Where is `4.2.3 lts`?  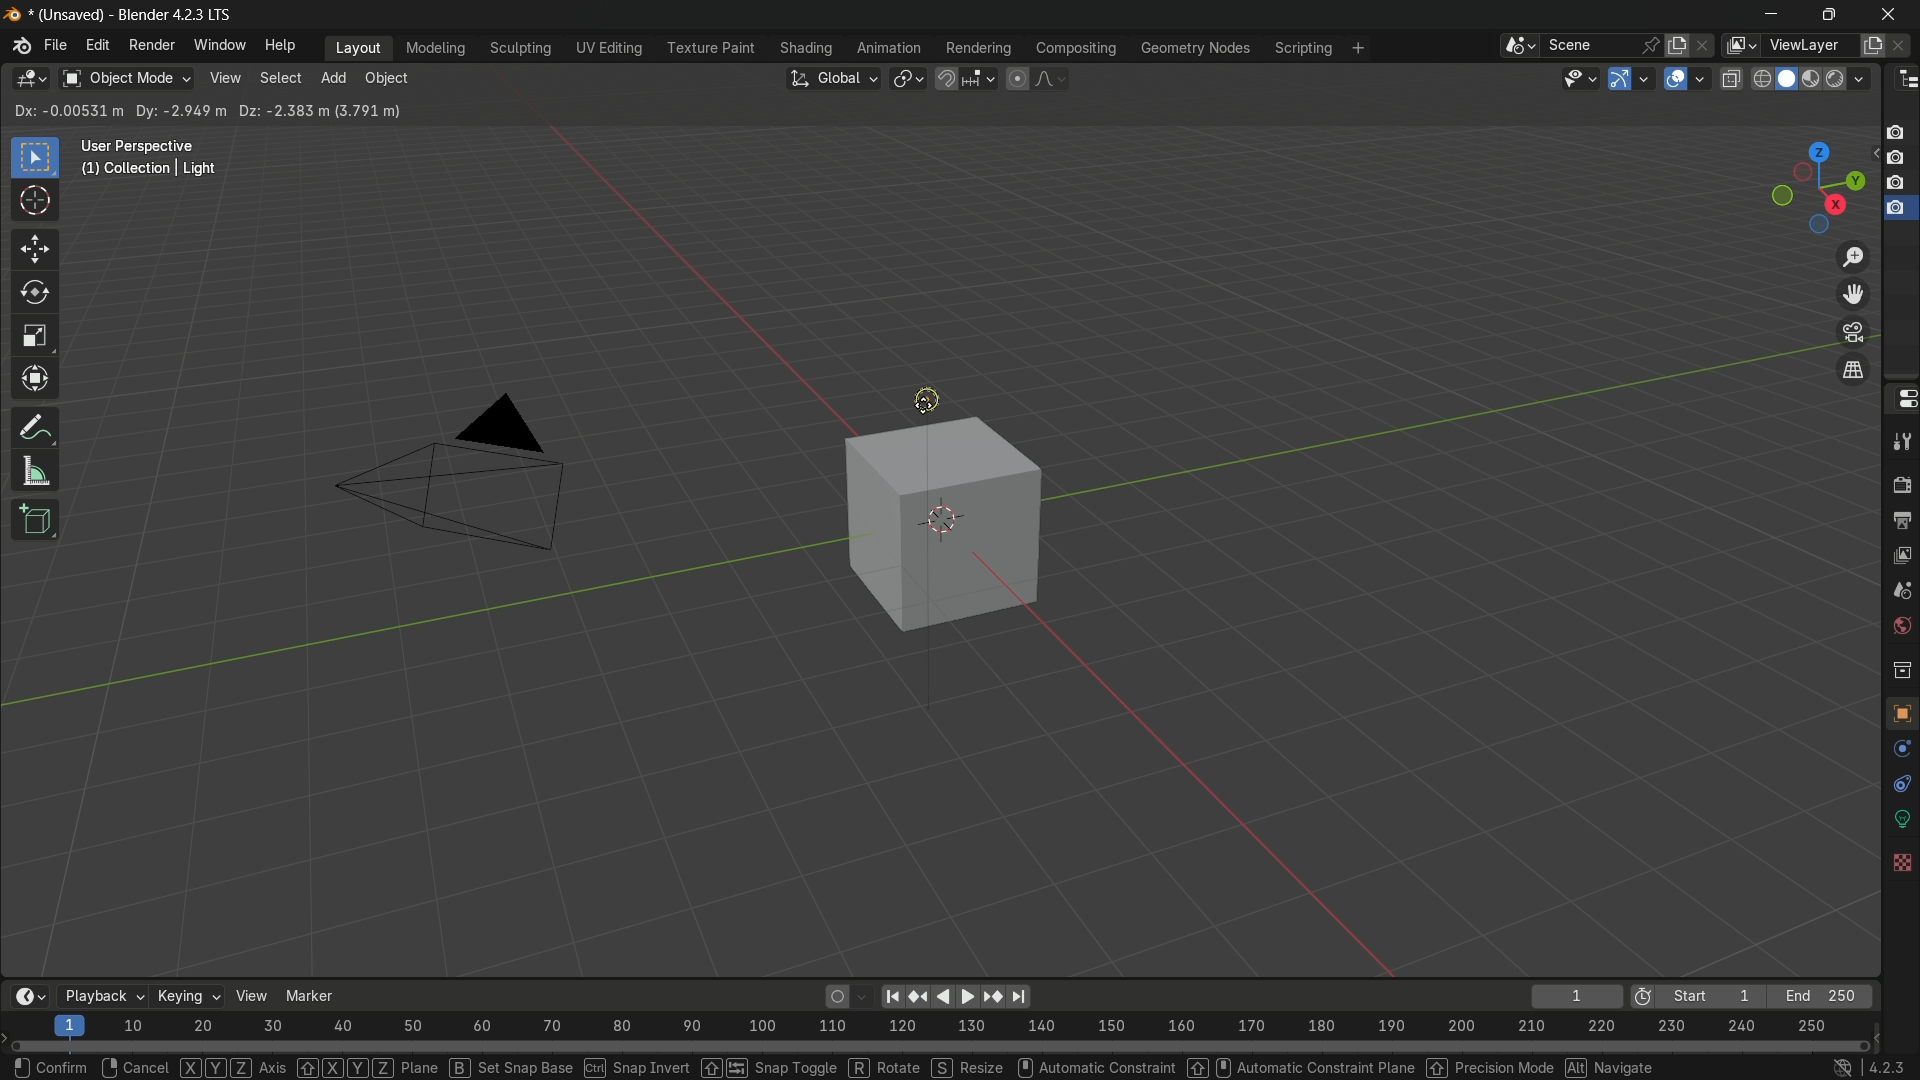
4.2.3 lts is located at coordinates (1866, 1066).